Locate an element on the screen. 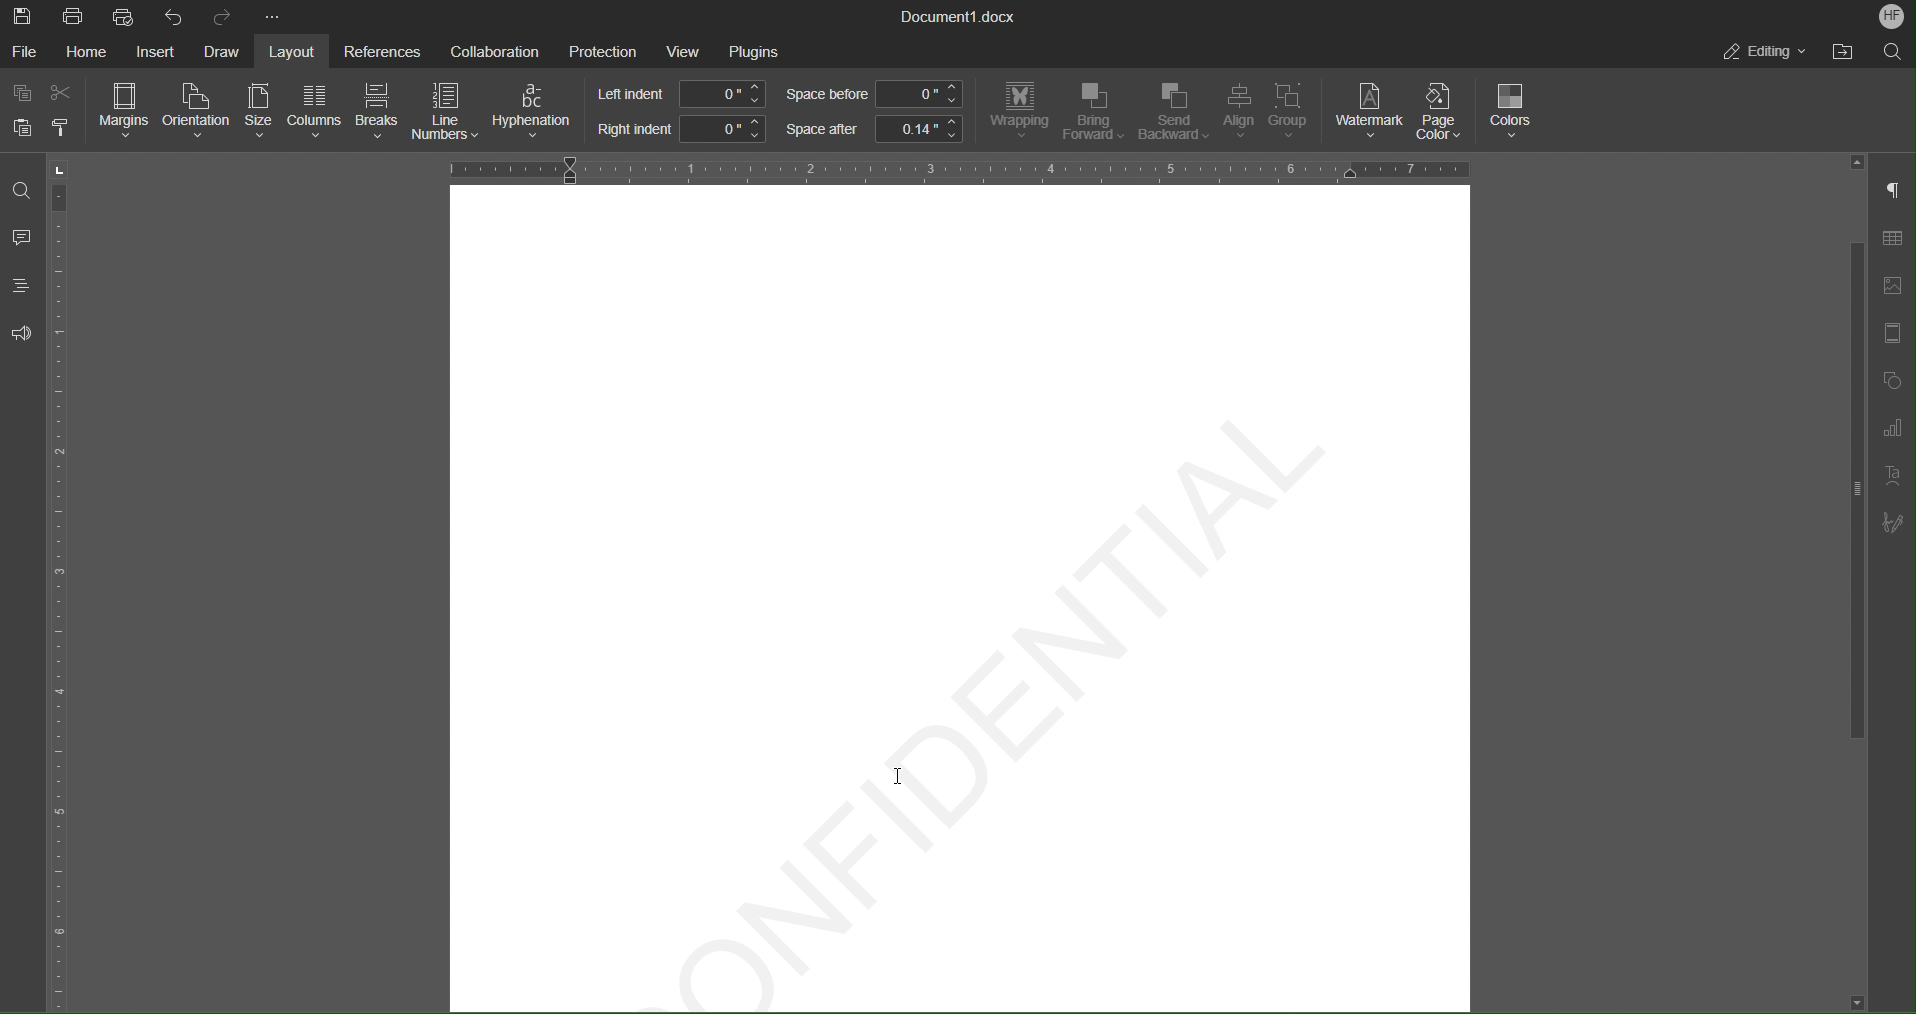 The image size is (1916, 1014). Size is located at coordinates (256, 112).